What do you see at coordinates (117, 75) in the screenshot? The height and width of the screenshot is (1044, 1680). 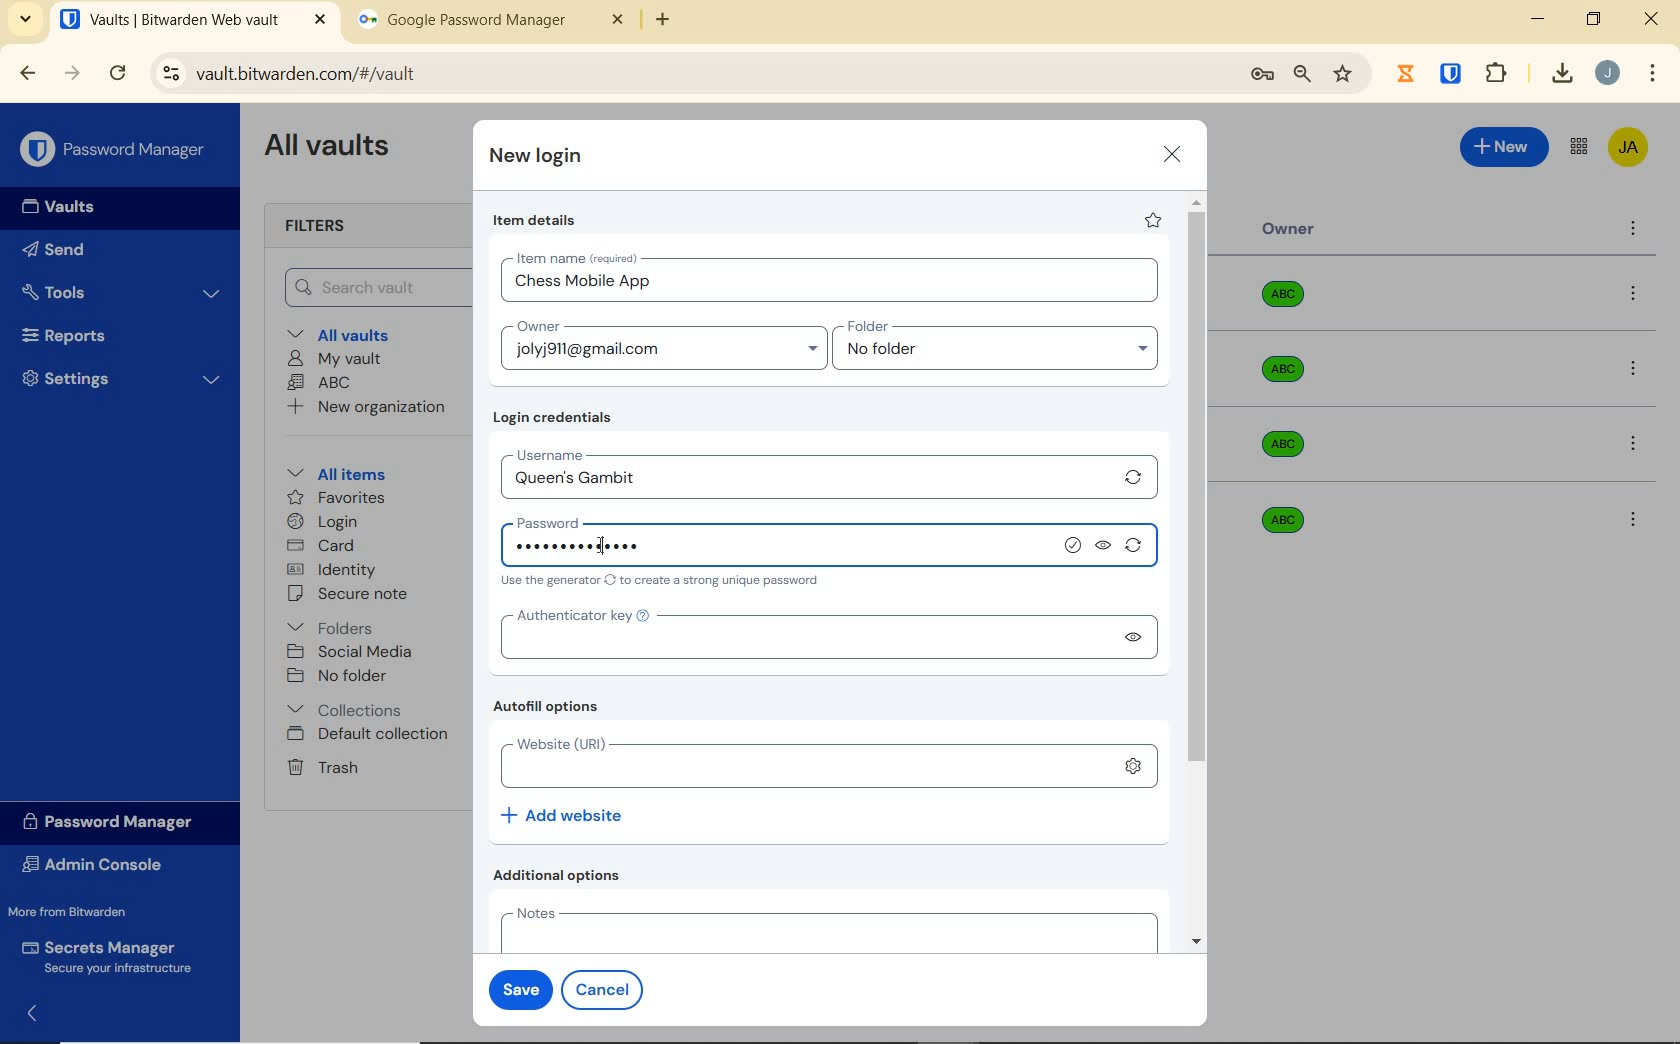 I see `reload` at bounding box center [117, 75].